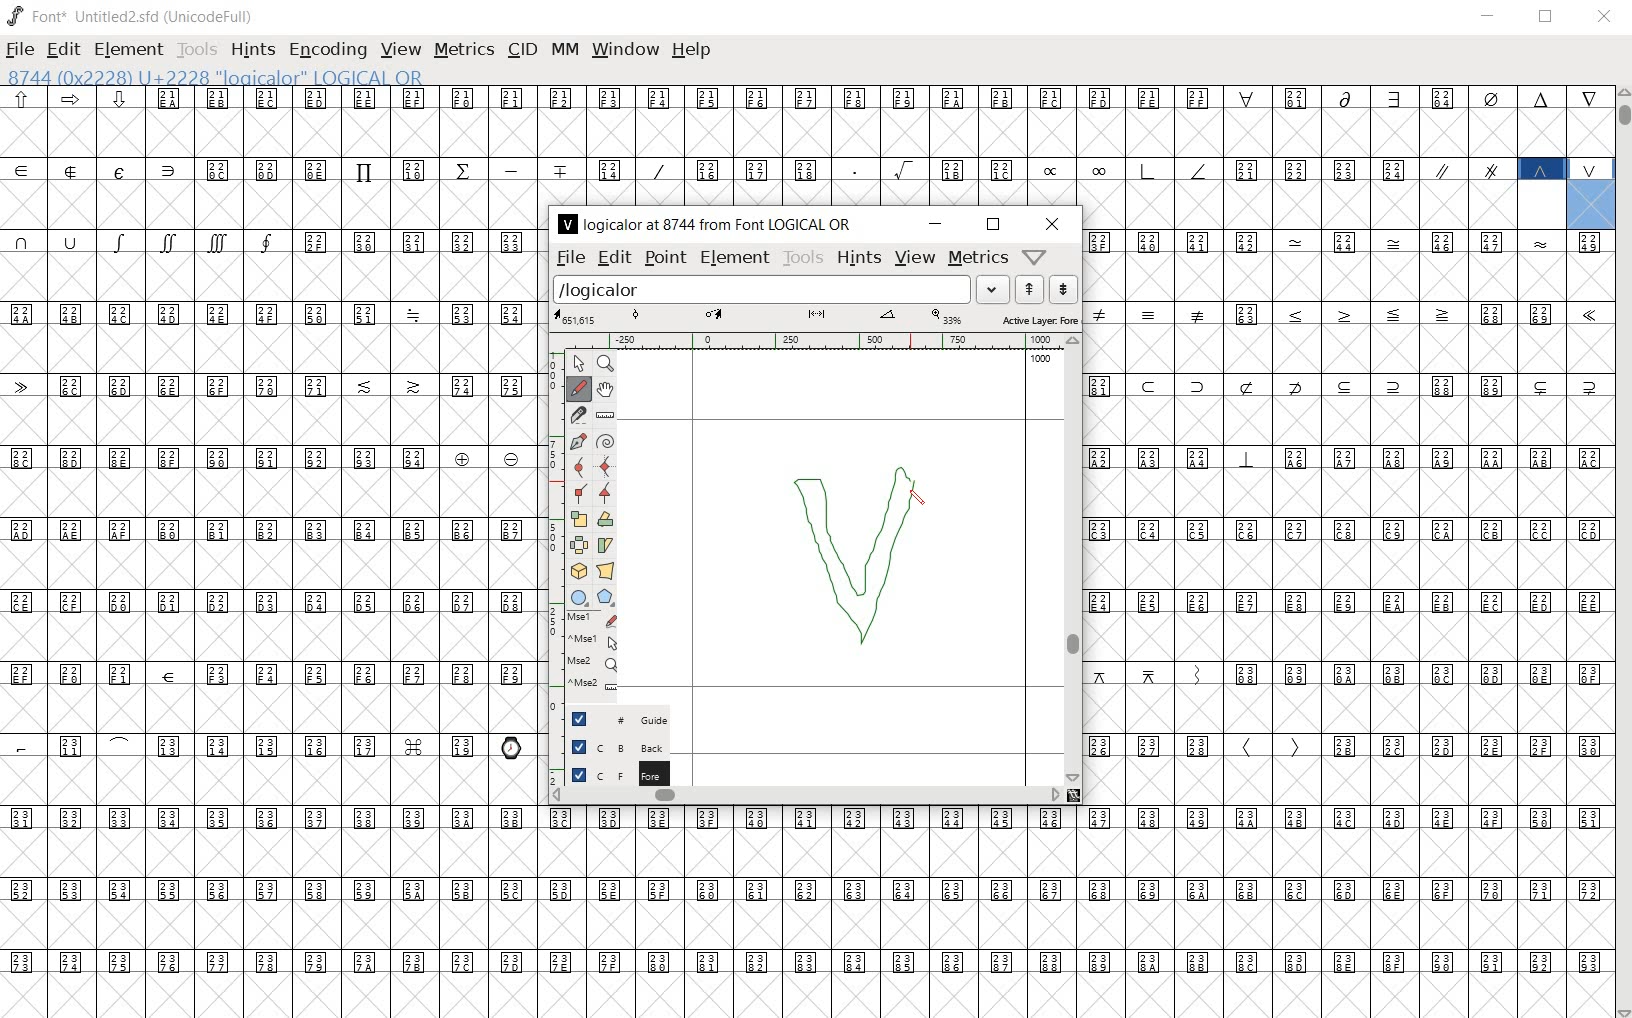 The width and height of the screenshot is (1632, 1018). I want to click on file, so click(569, 257).